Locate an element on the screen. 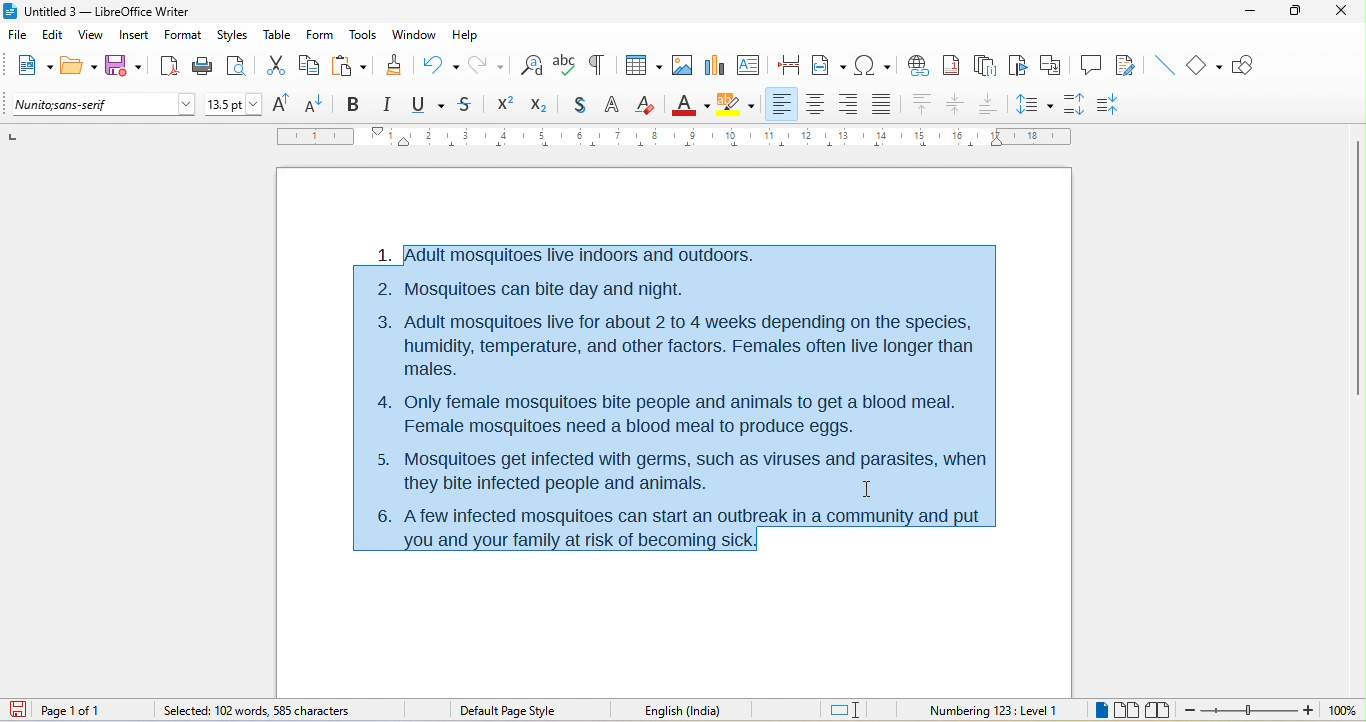 This screenshot has height=722, width=1366. strikethrough is located at coordinates (466, 106).